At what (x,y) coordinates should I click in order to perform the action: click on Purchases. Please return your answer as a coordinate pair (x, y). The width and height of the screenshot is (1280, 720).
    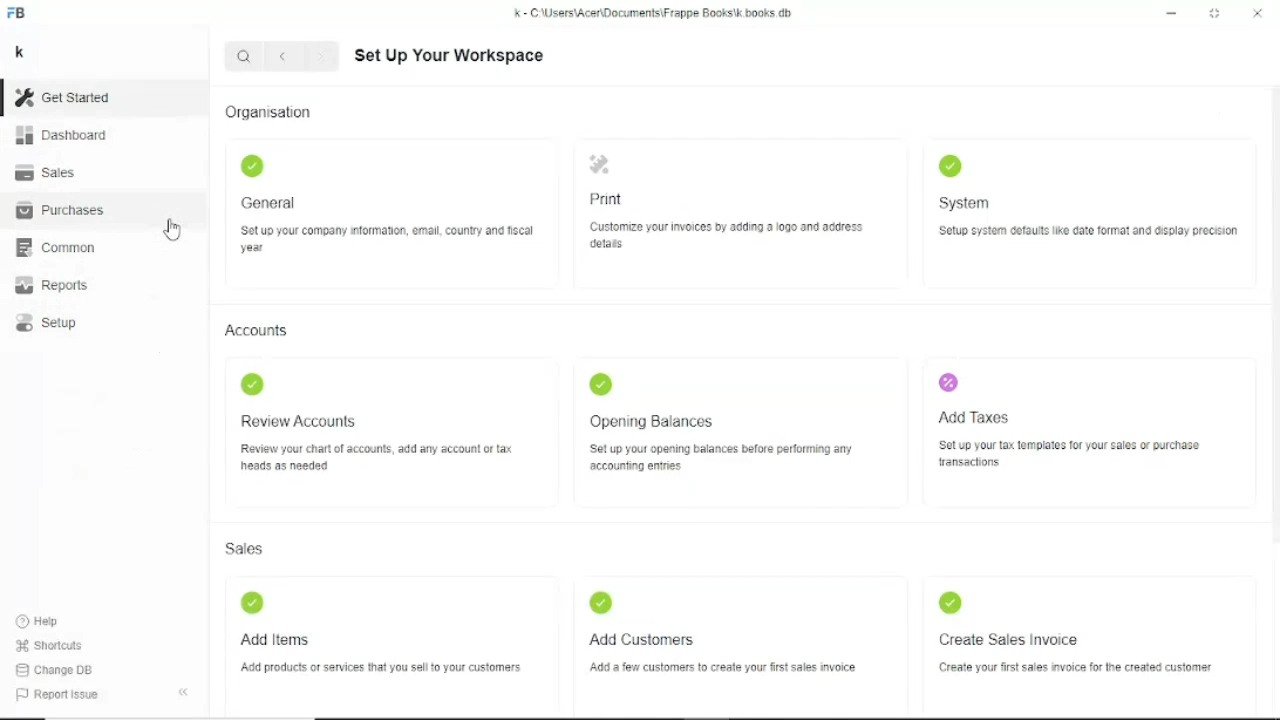
    Looking at the image, I should click on (58, 211).